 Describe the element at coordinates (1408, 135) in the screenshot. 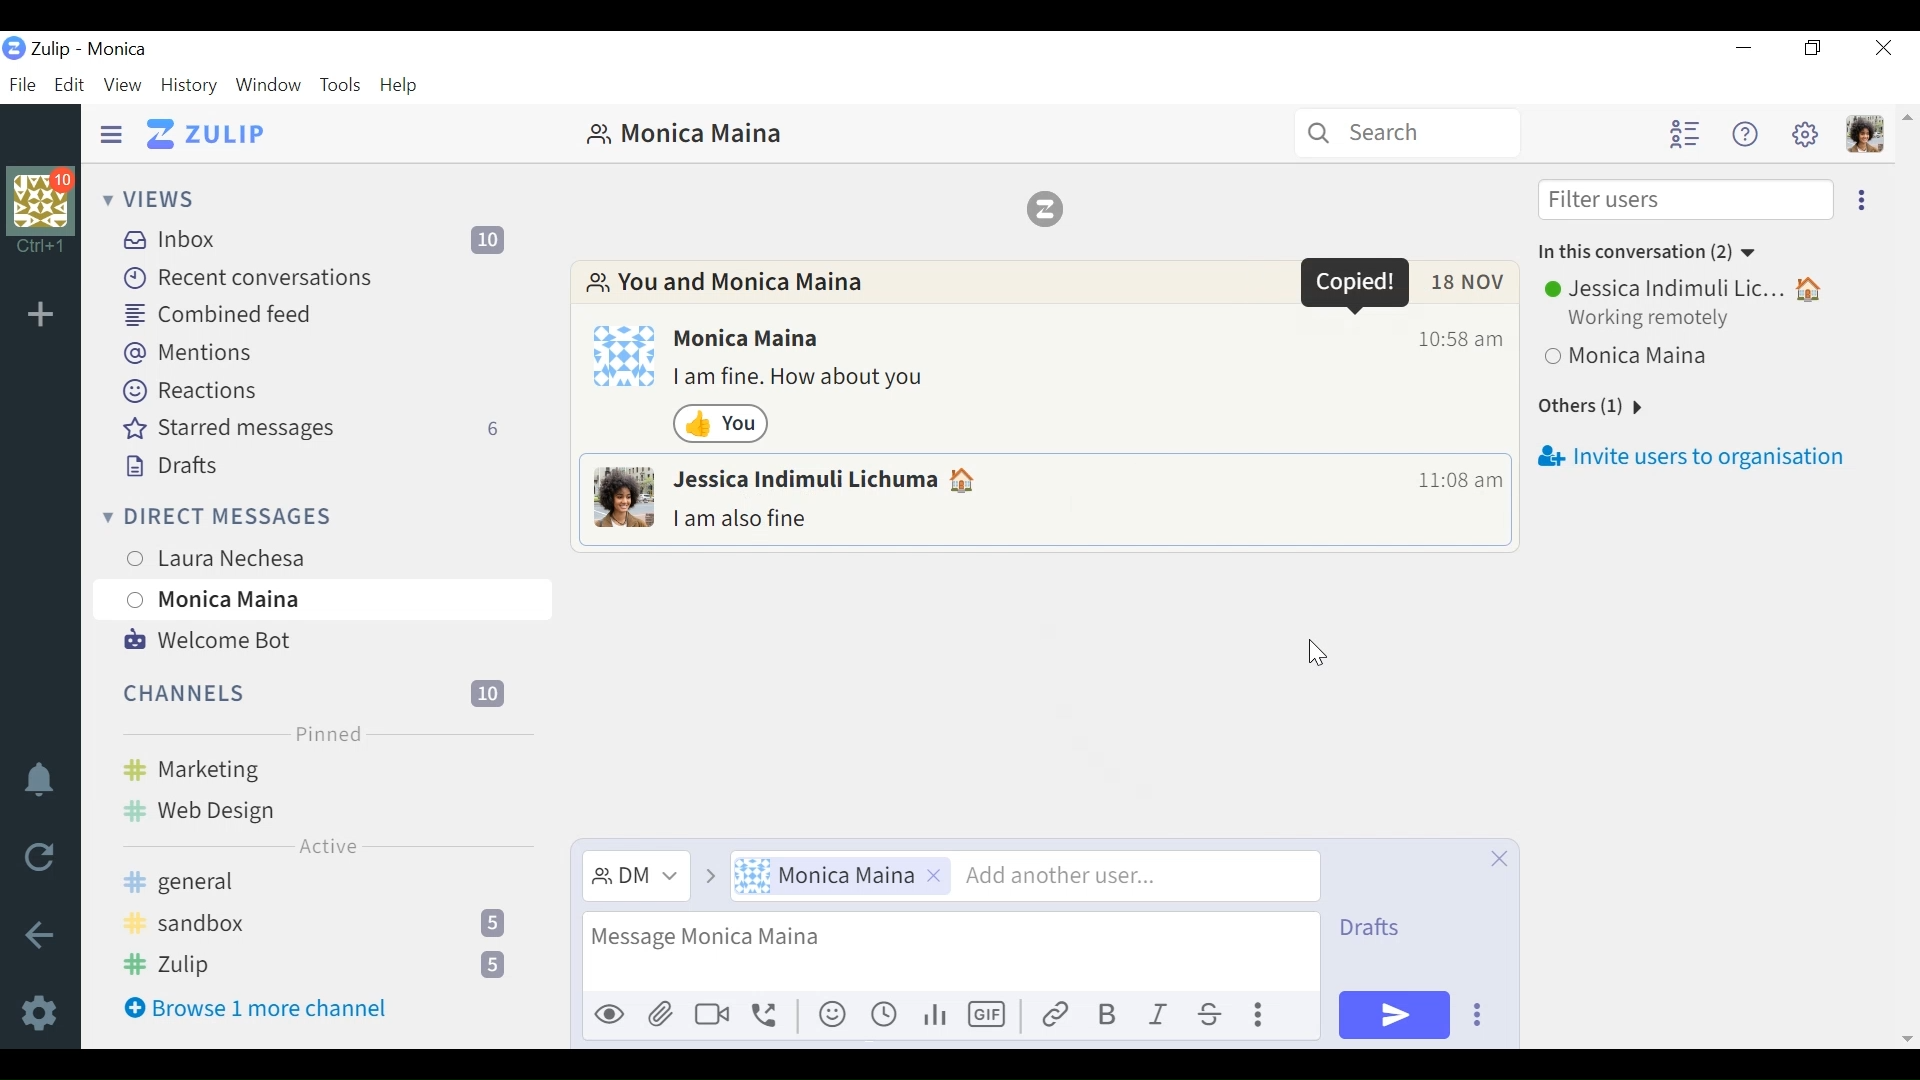

I see `Search` at that location.